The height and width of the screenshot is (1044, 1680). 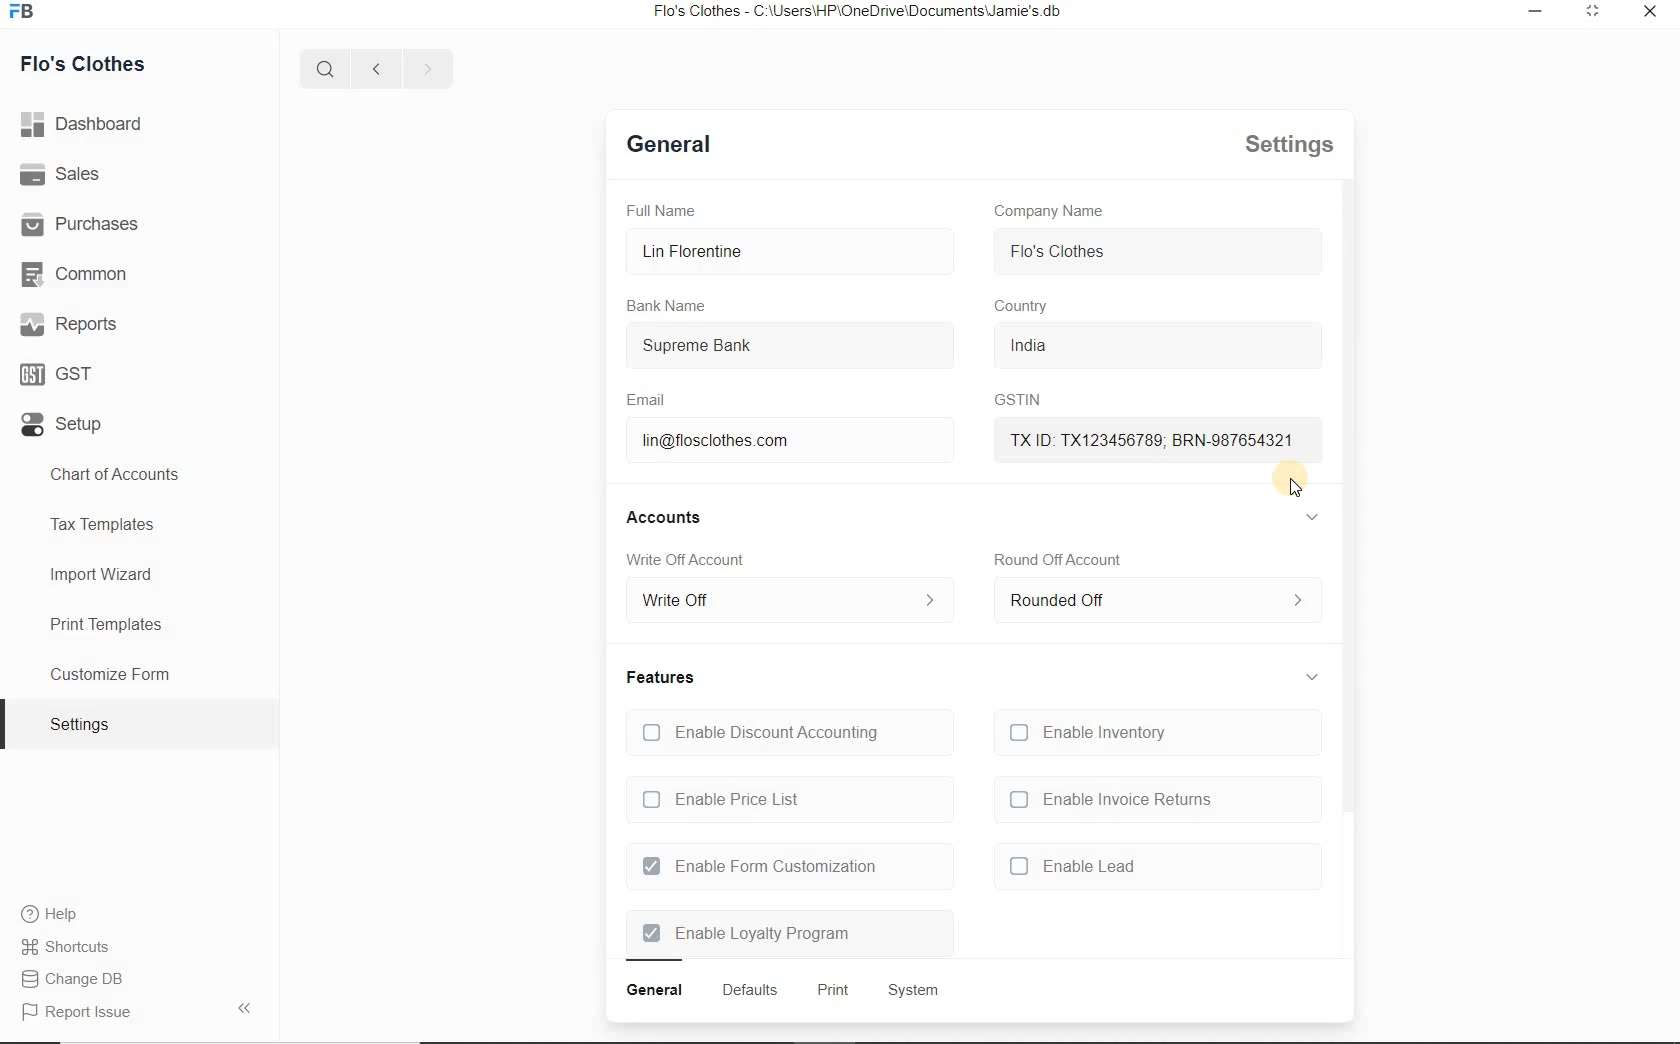 What do you see at coordinates (82, 981) in the screenshot?
I see `Report Issue` at bounding box center [82, 981].